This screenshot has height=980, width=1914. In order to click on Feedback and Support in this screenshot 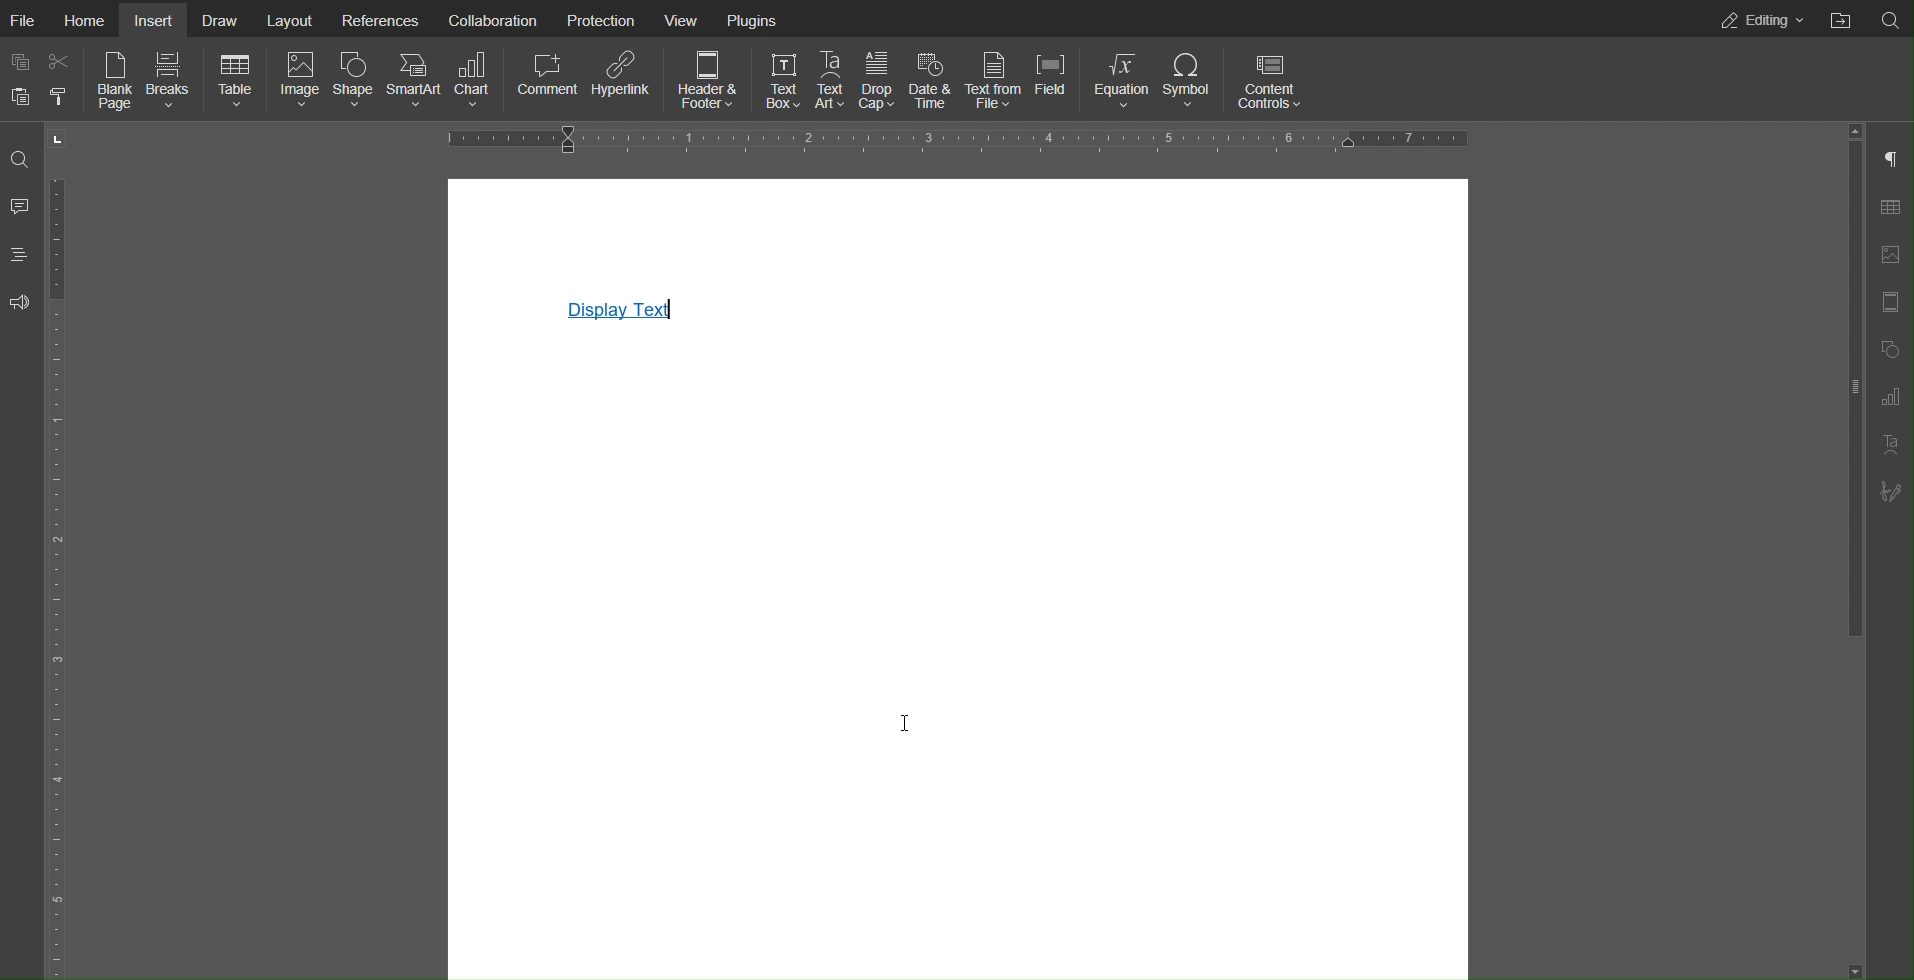, I will do `click(20, 304)`.